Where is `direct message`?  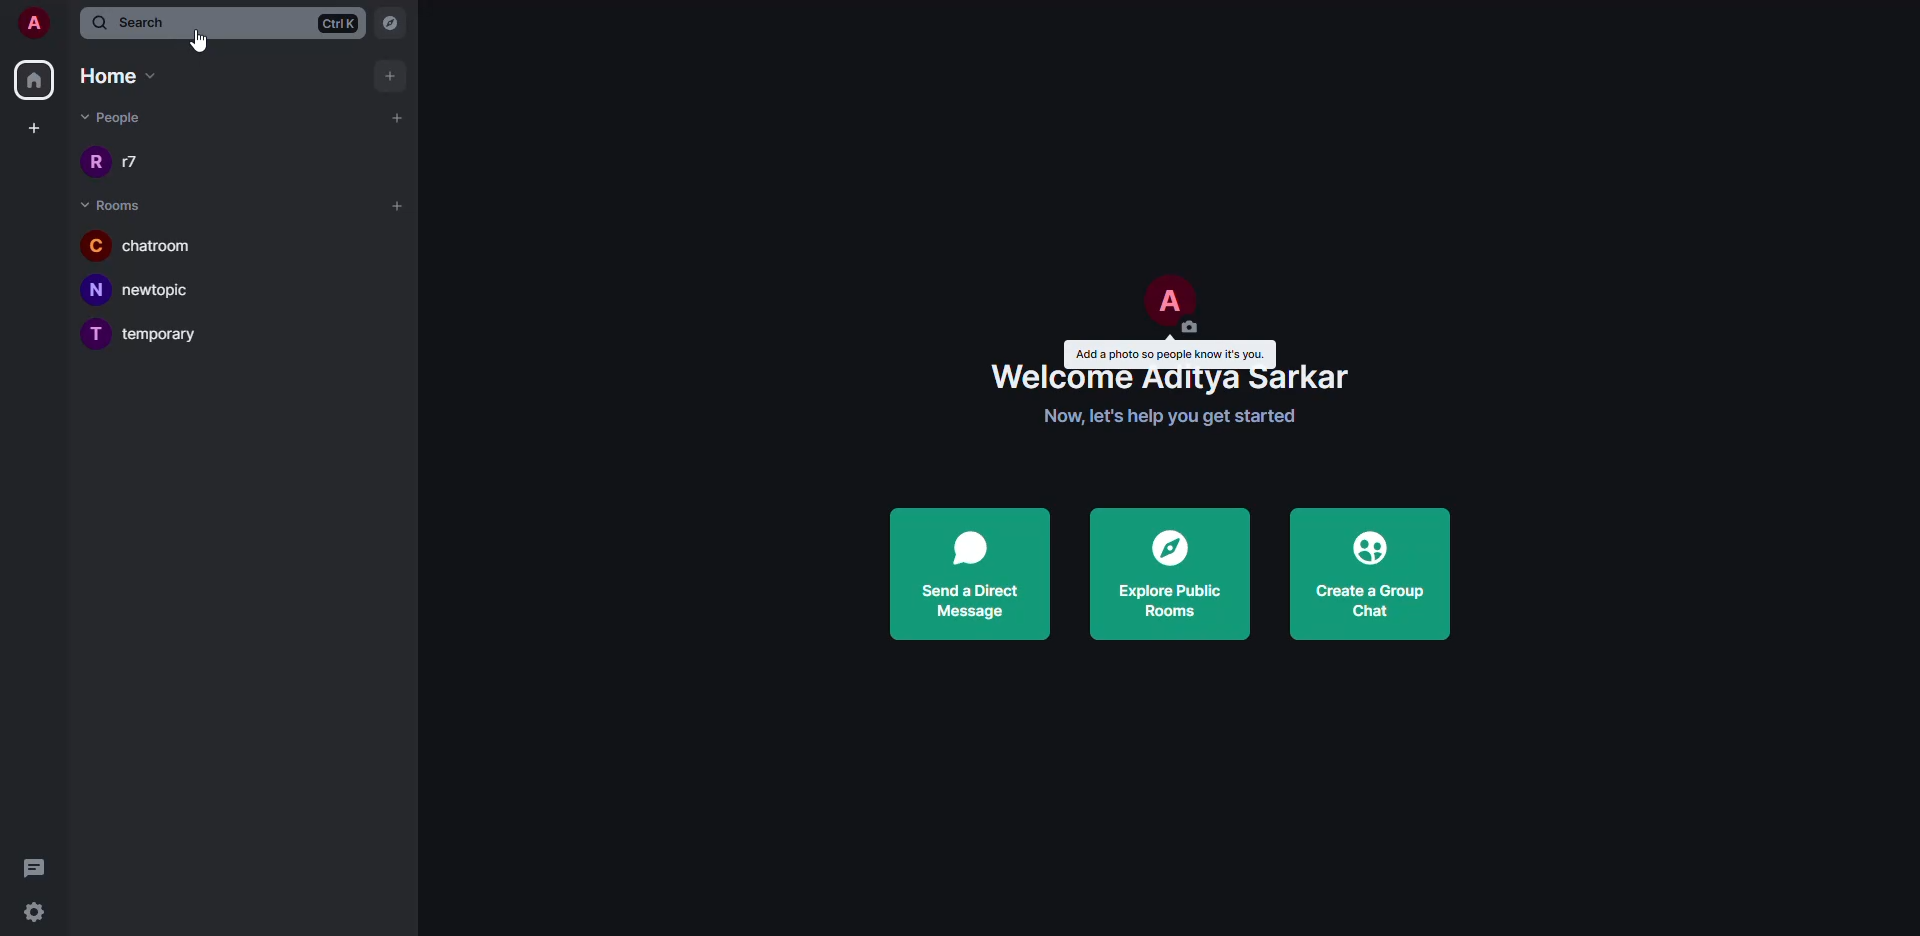
direct message is located at coordinates (973, 577).